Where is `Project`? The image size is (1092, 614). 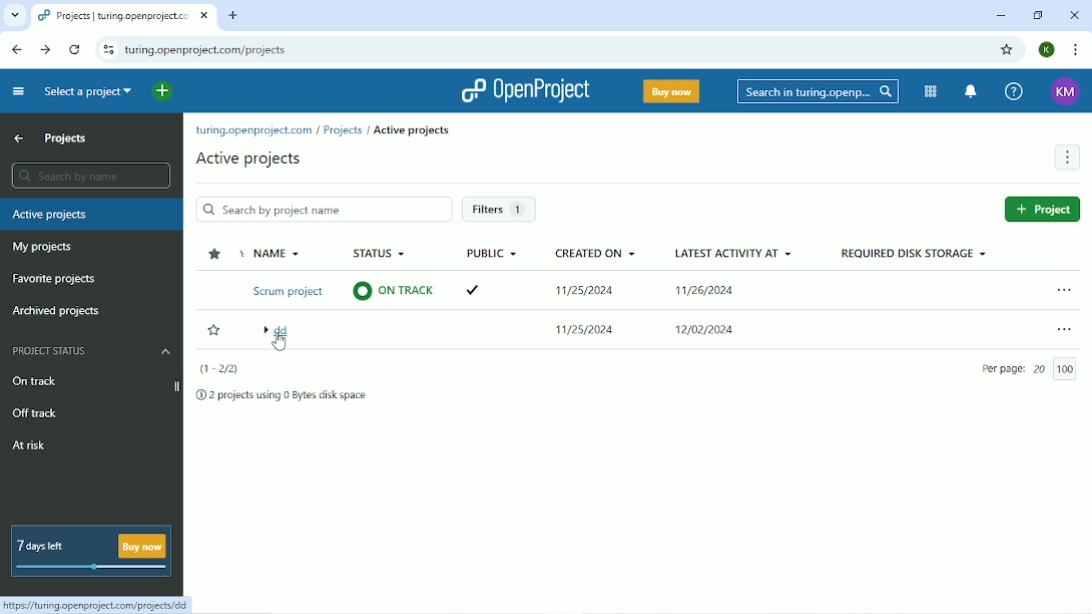 Project is located at coordinates (1042, 209).